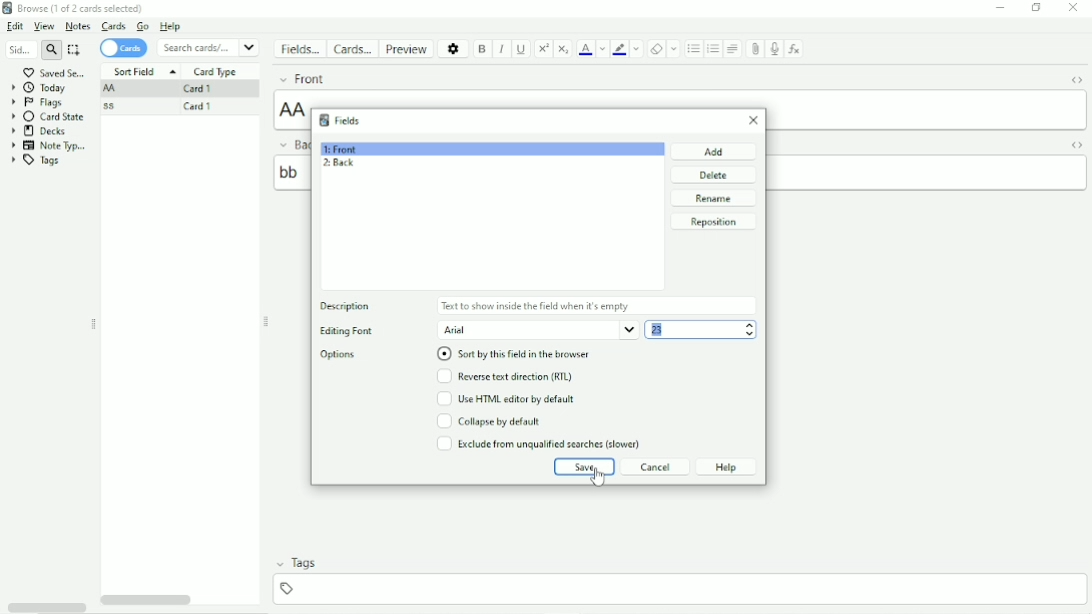  Describe the element at coordinates (36, 161) in the screenshot. I see `Tags` at that location.